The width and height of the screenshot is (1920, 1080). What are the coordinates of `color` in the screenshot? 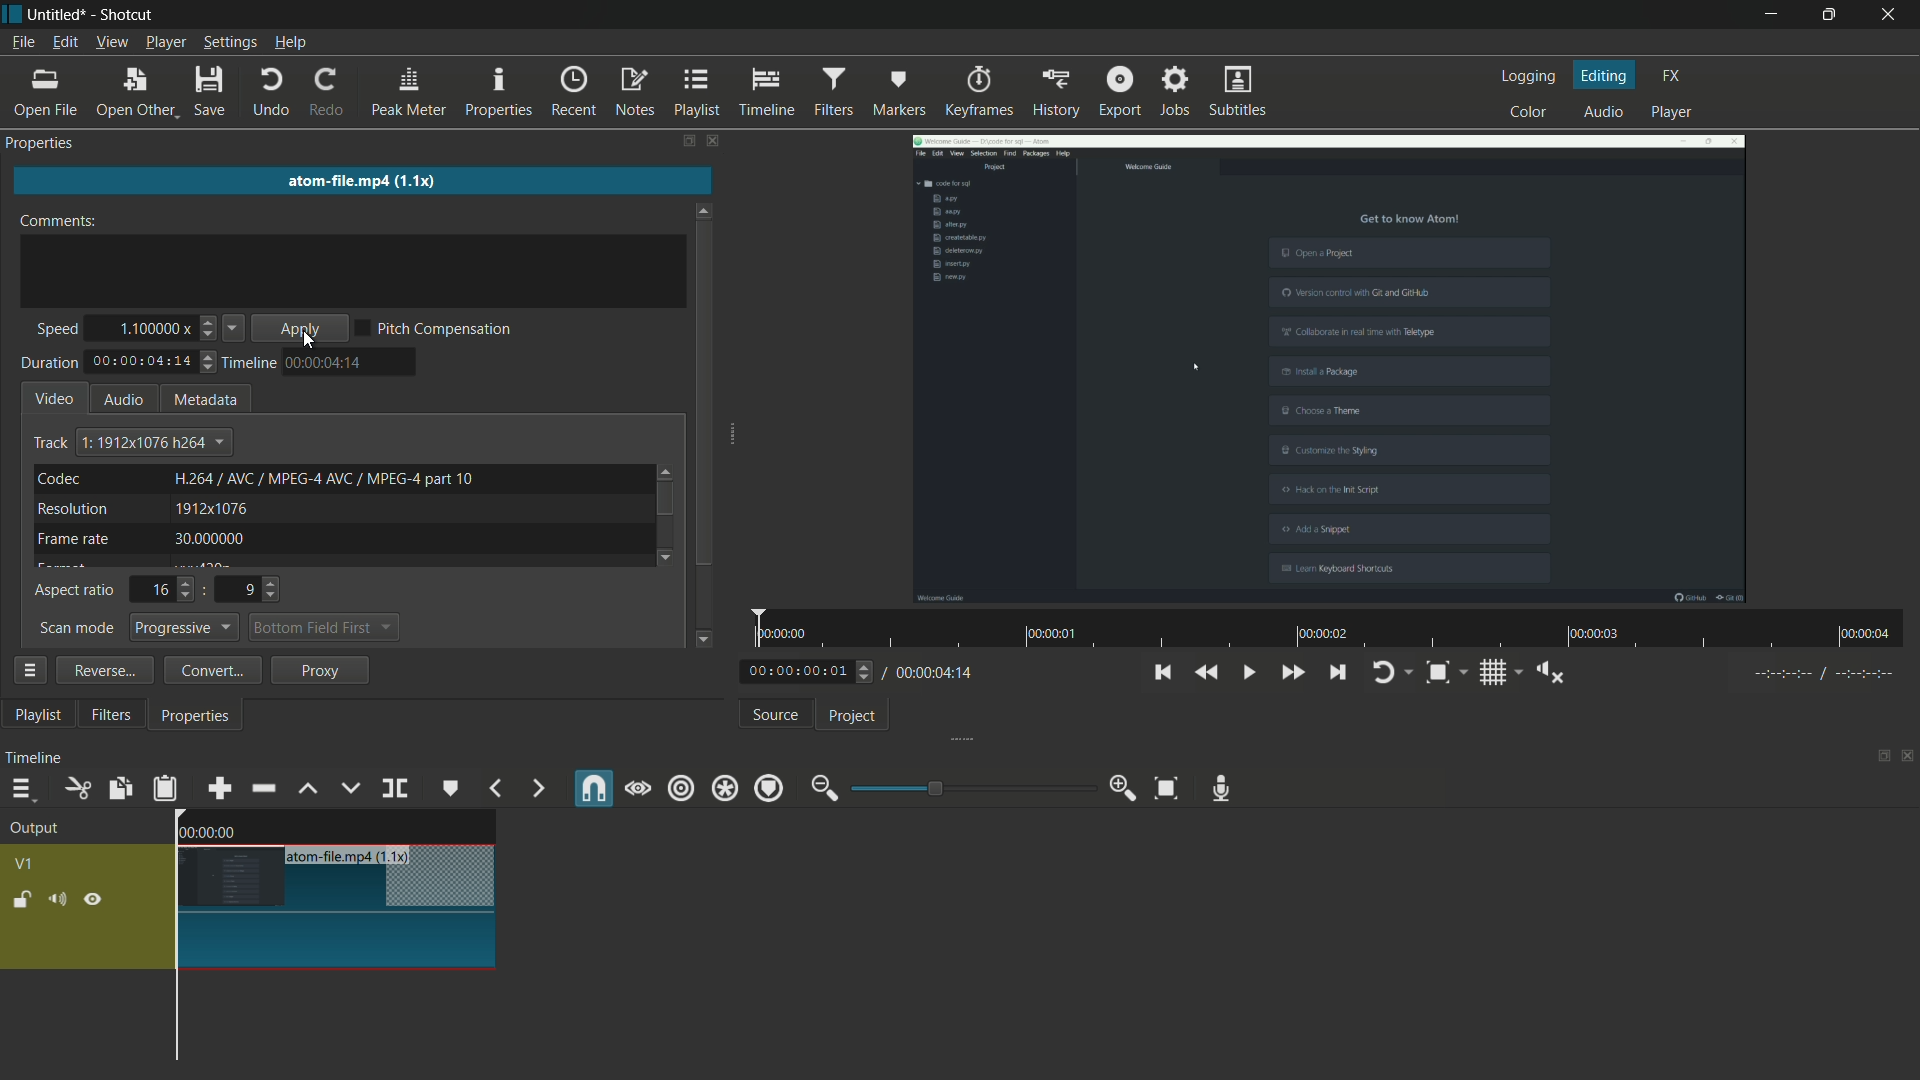 It's located at (1532, 112).